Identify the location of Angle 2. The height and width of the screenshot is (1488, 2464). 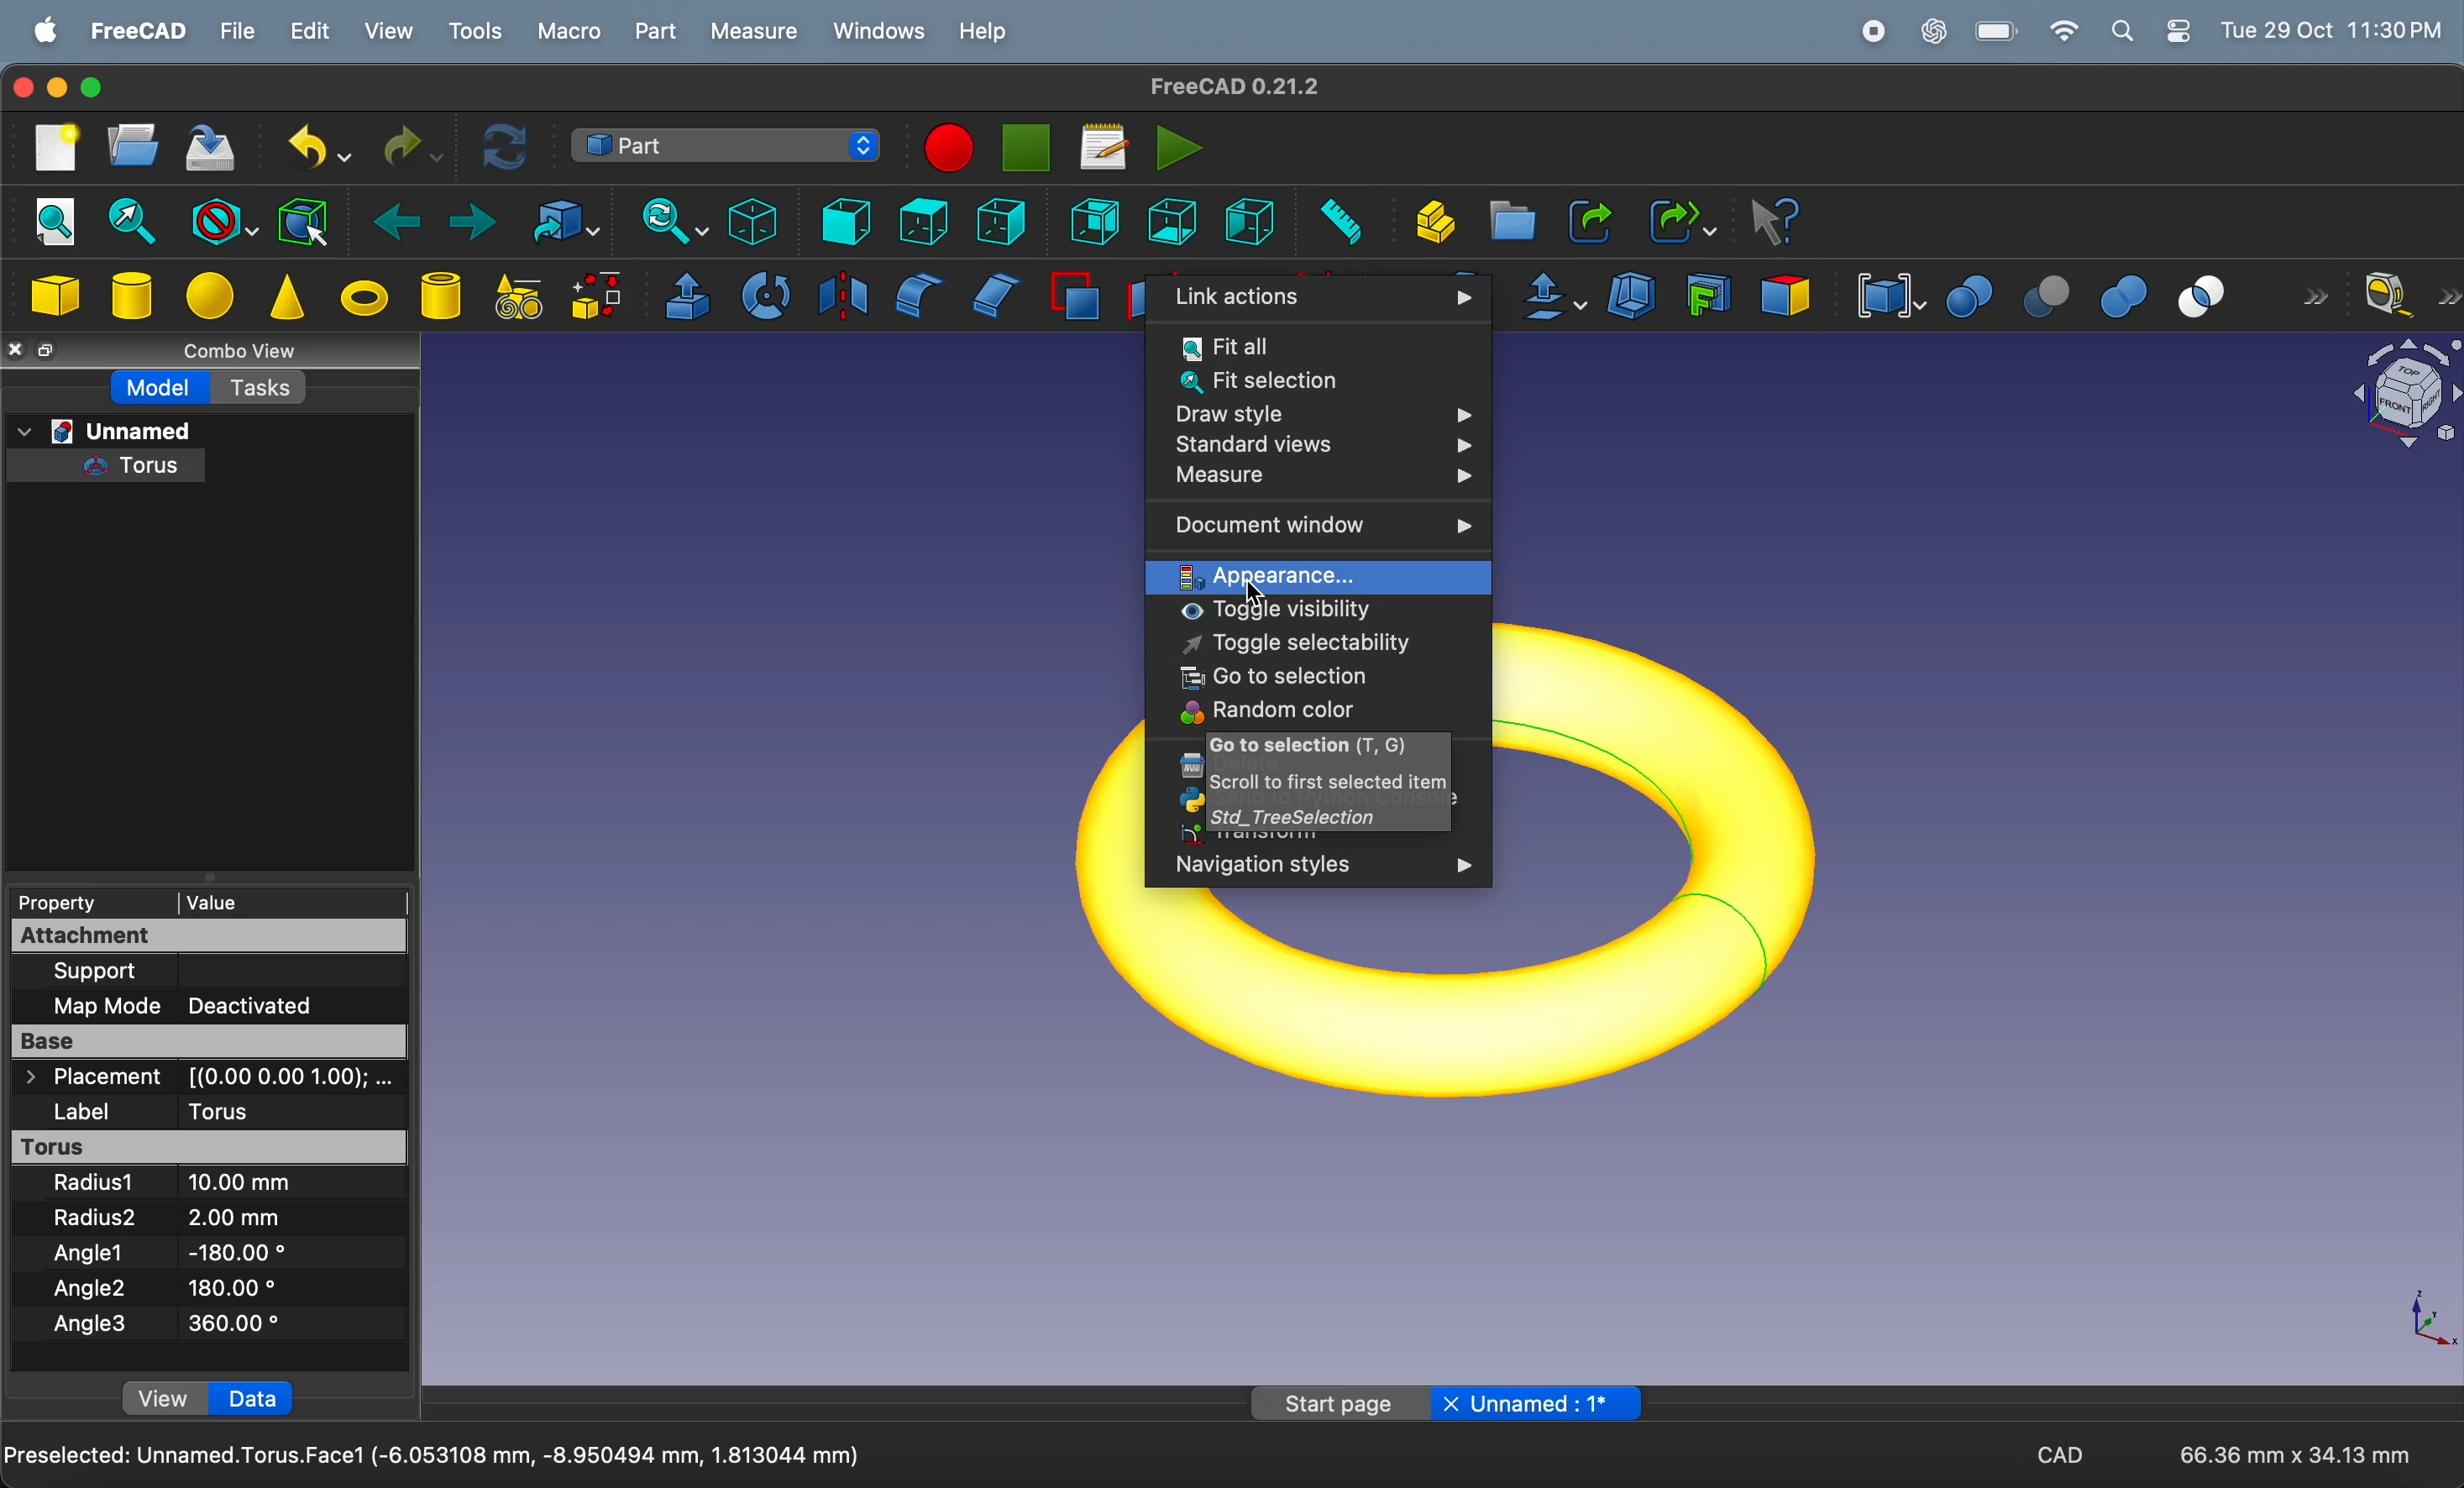
(92, 1290).